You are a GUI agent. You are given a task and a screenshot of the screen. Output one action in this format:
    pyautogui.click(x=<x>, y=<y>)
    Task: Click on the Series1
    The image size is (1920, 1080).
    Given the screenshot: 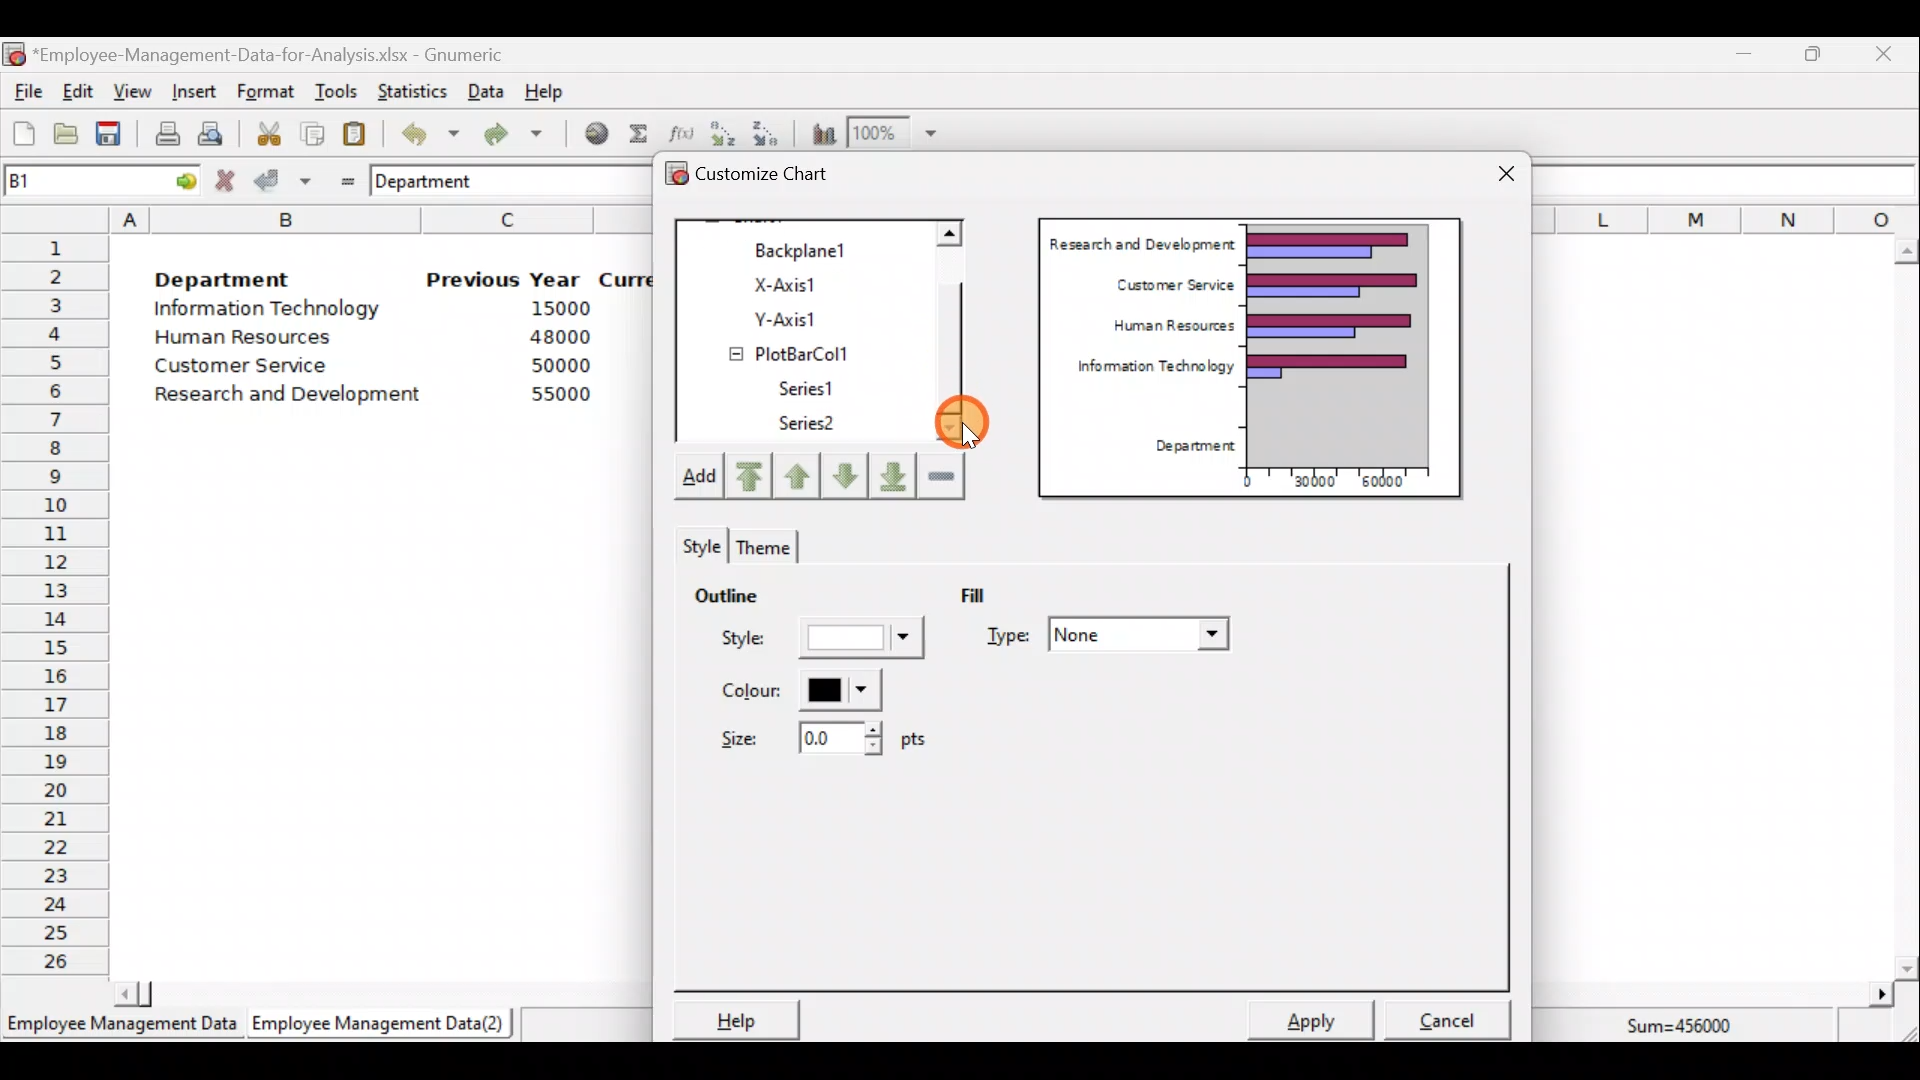 What is the action you would take?
    pyautogui.click(x=816, y=385)
    